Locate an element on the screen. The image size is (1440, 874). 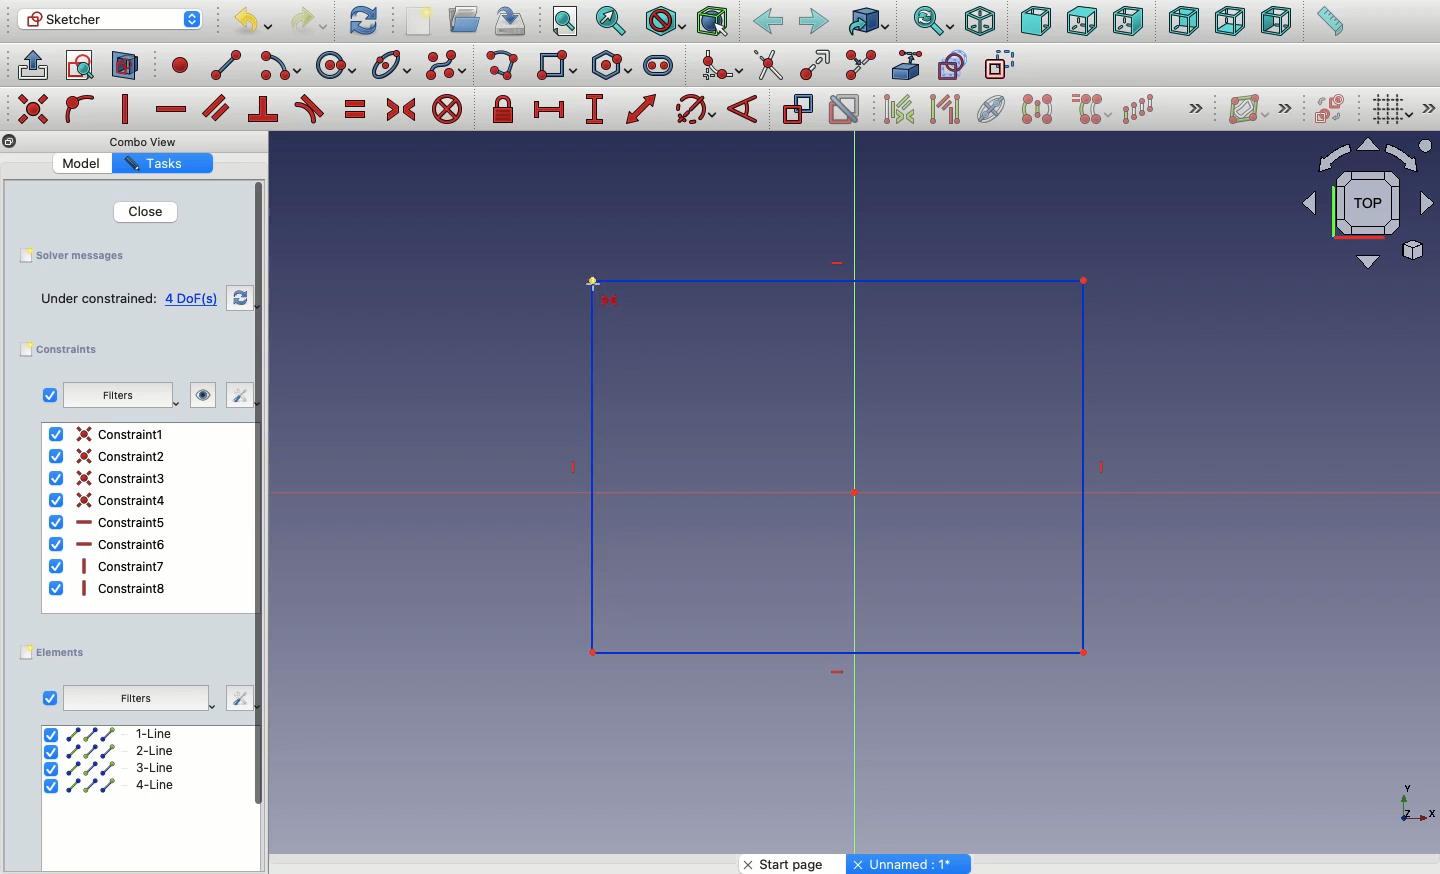
Polygon is located at coordinates (615, 66).